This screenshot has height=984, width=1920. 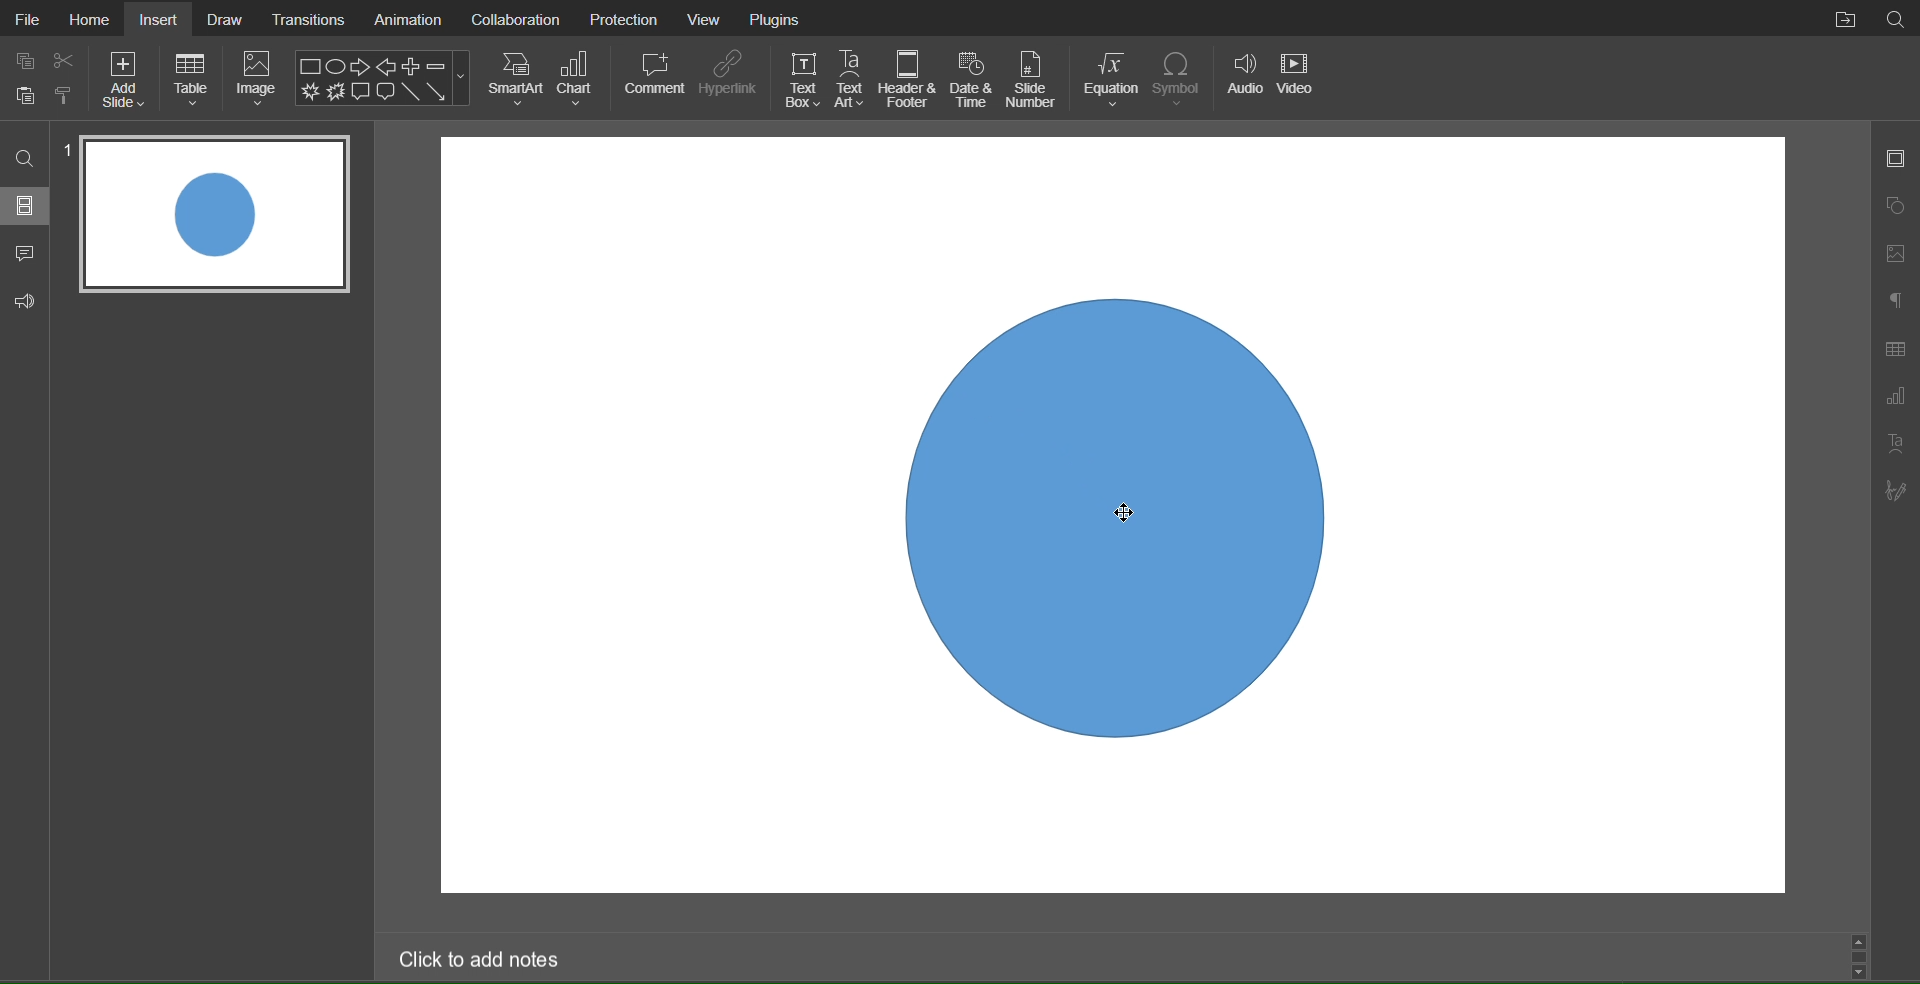 I want to click on Add Slide, so click(x=127, y=79).